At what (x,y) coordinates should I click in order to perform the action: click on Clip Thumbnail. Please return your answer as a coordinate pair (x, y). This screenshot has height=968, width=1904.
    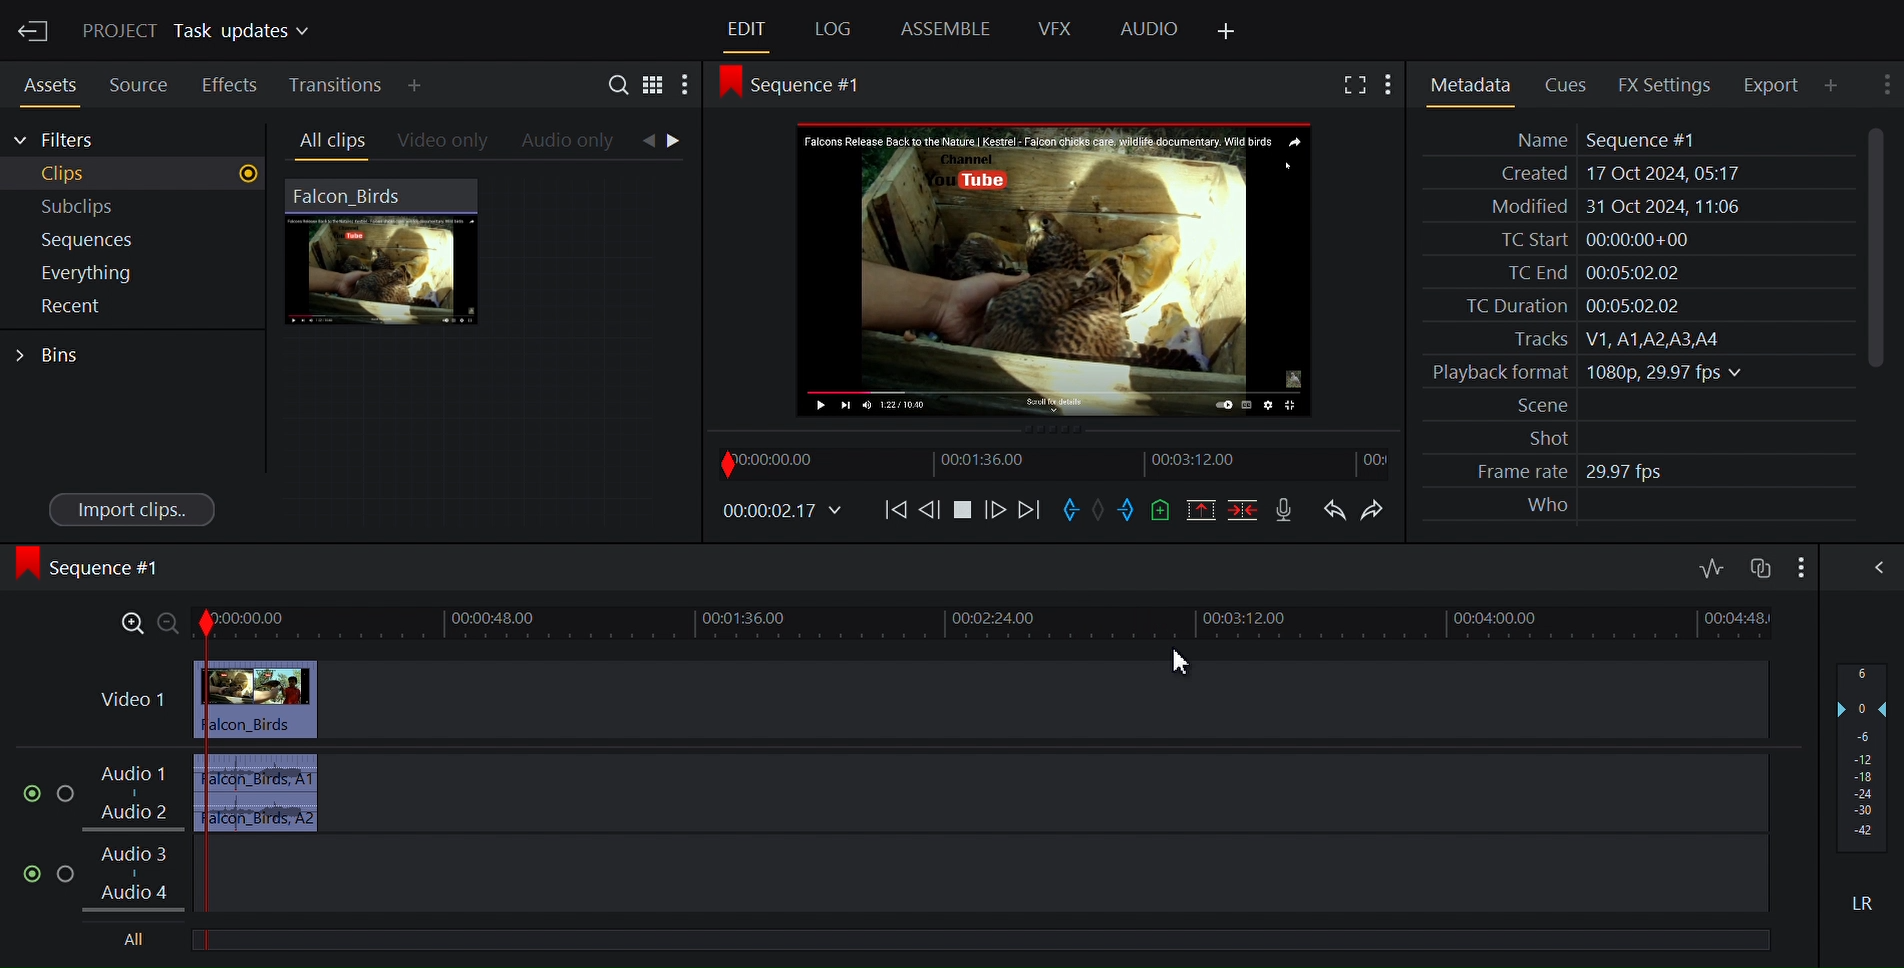
    Looking at the image, I should click on (487, 349).